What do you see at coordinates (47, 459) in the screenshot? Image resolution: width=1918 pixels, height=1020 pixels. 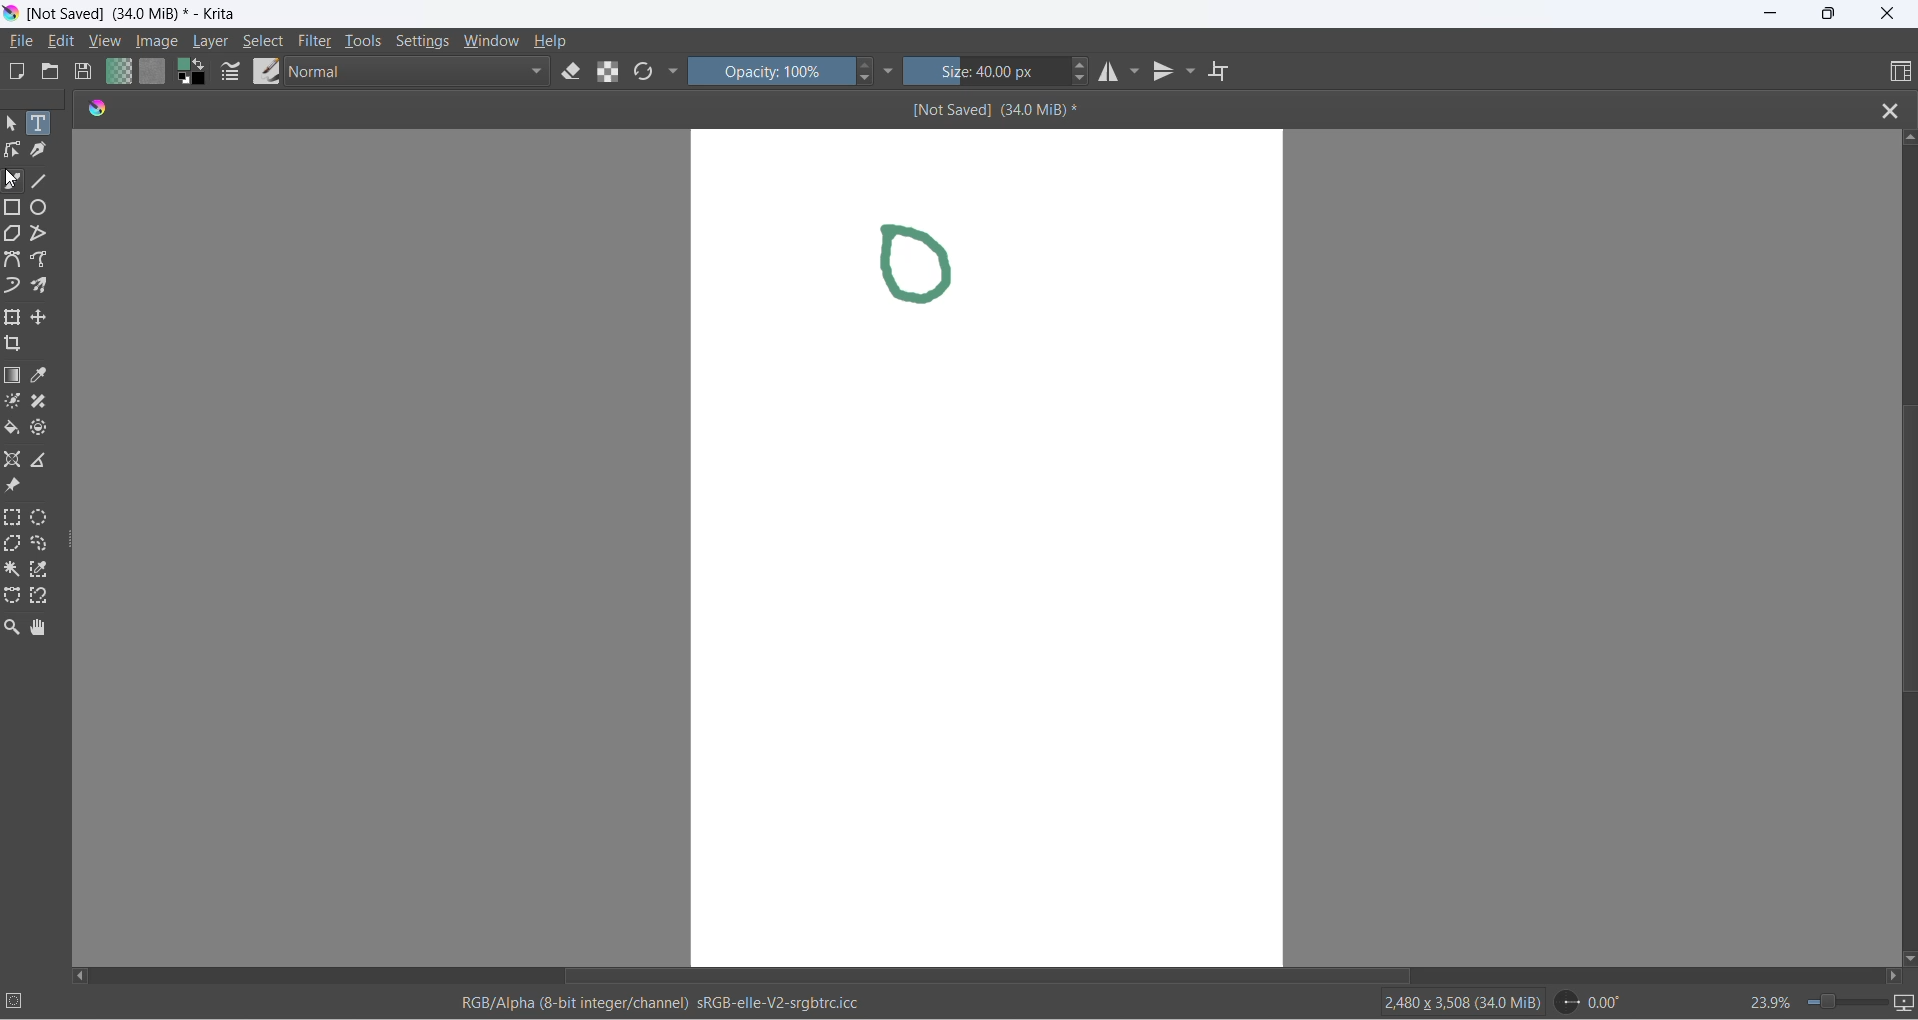 I see `measure the distance between two points` at bounding box center [47, 459].